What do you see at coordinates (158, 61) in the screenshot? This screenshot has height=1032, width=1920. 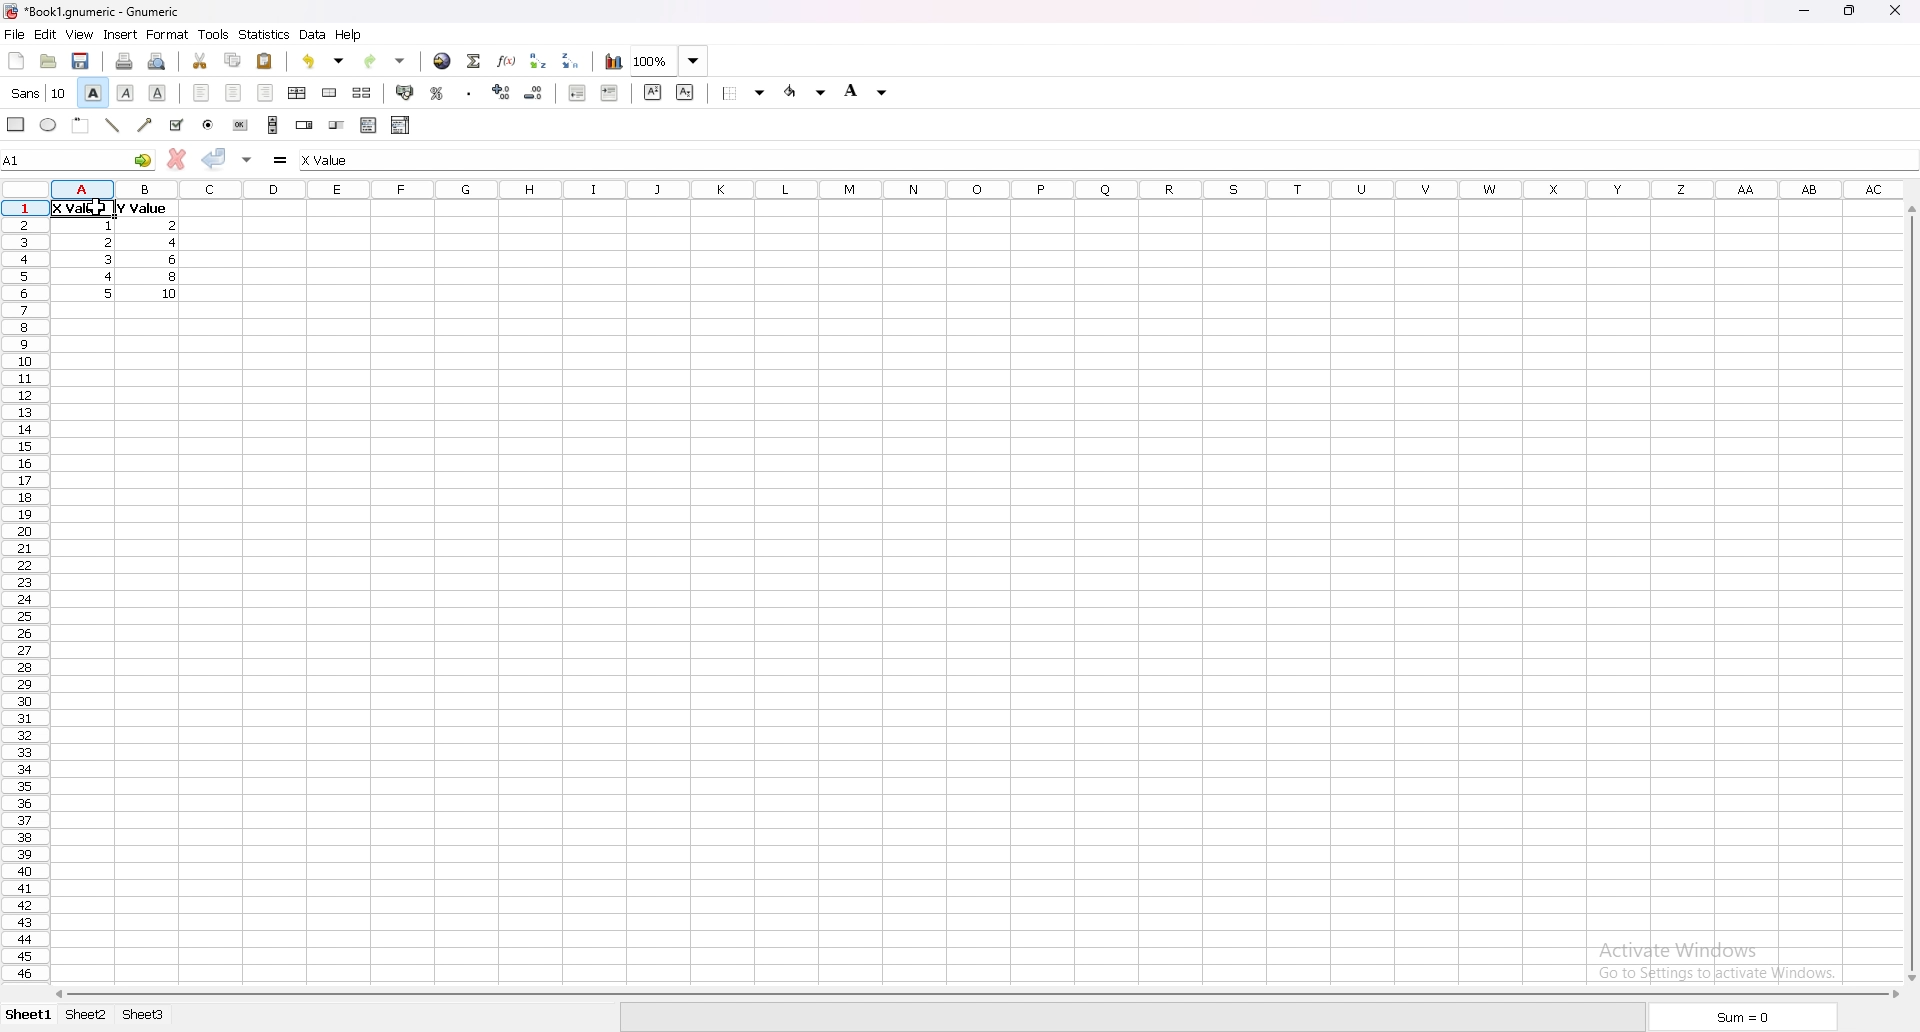 I see `print preview` at bounding box center [158, 61].